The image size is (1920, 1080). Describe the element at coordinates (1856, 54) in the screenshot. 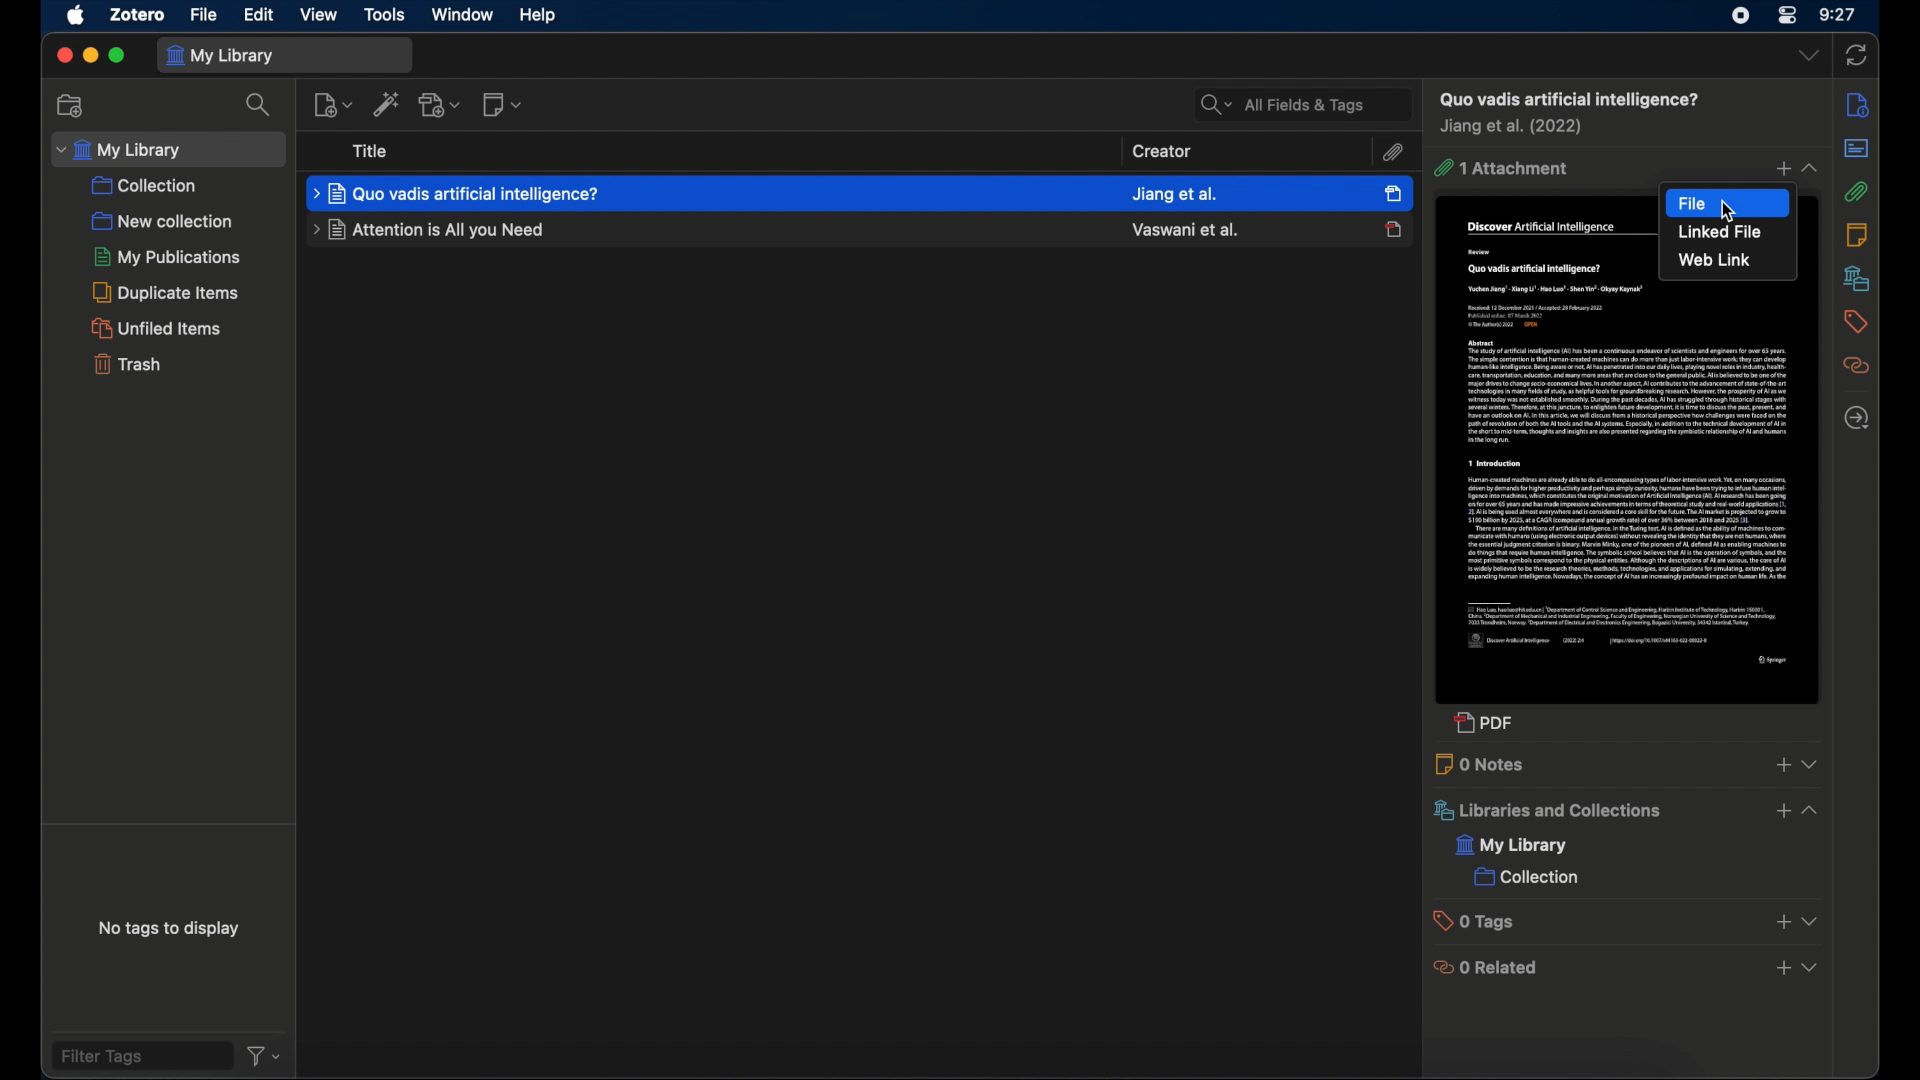

I see `sync` at that location.